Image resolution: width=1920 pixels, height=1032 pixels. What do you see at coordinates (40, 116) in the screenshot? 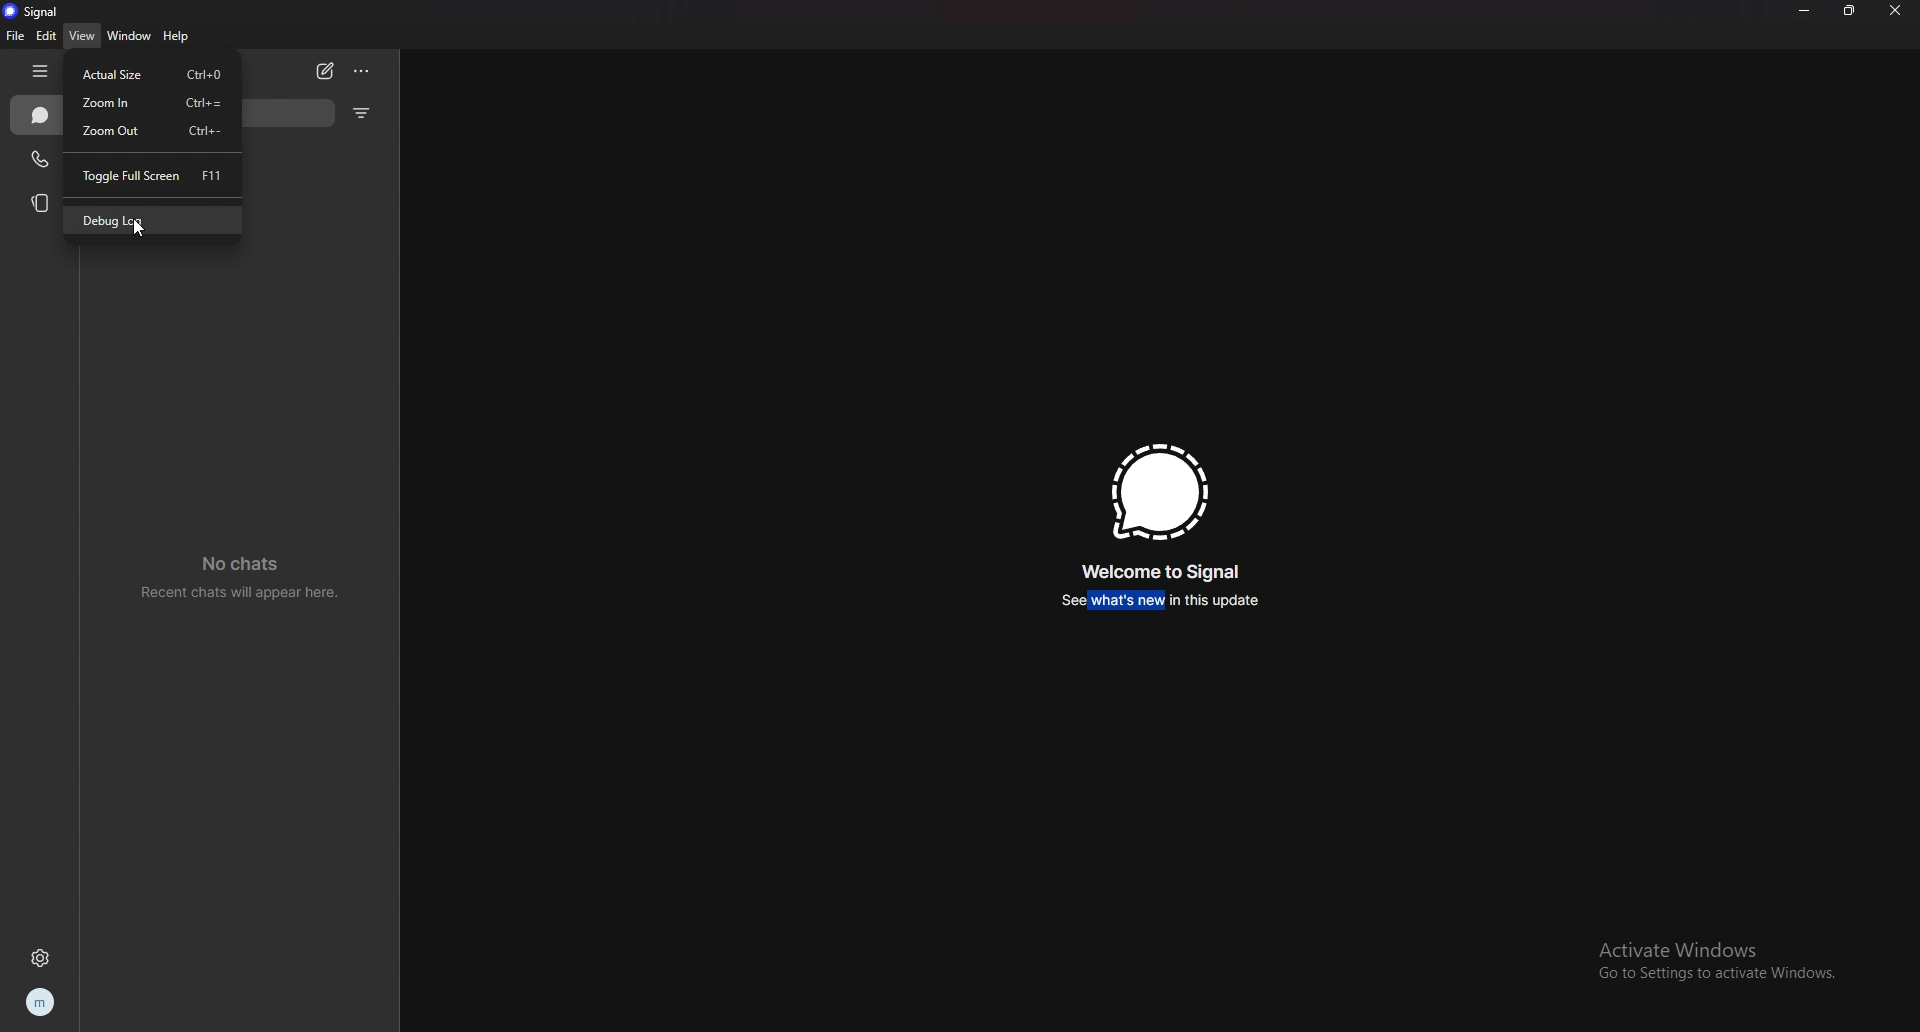
I see `chats` at bounding box center [40, 116].